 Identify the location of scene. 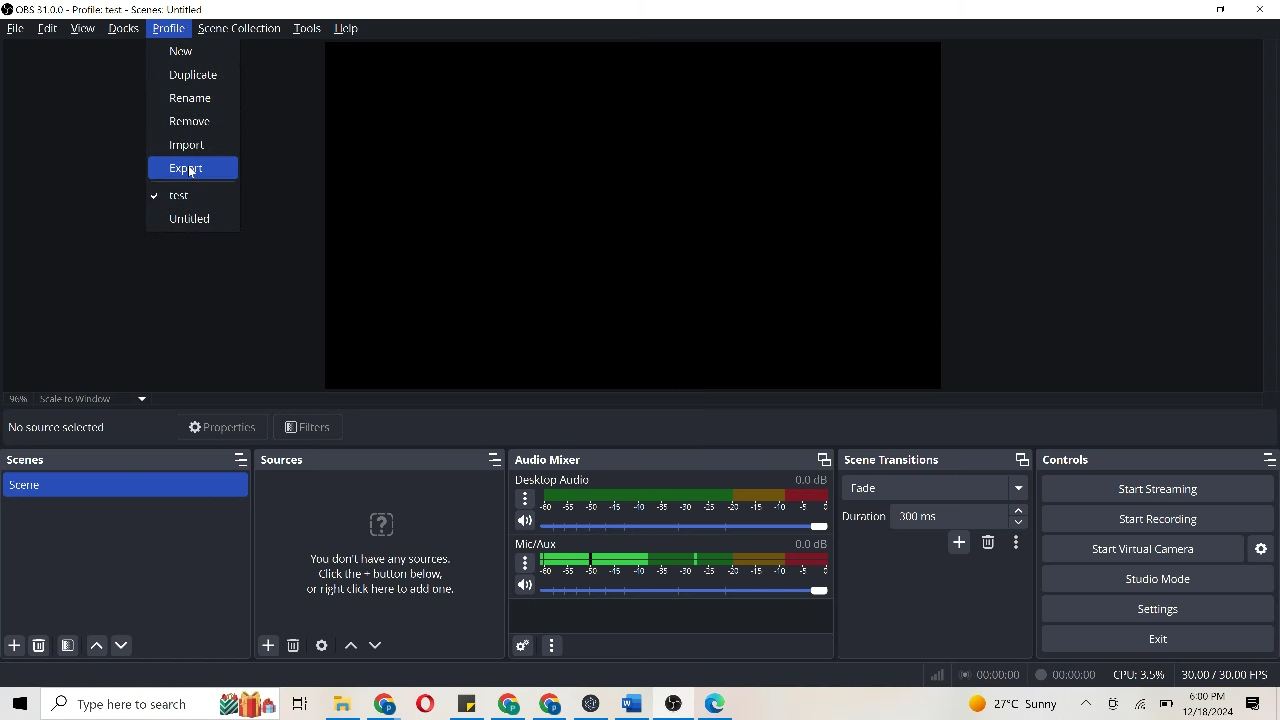
(128, 487).